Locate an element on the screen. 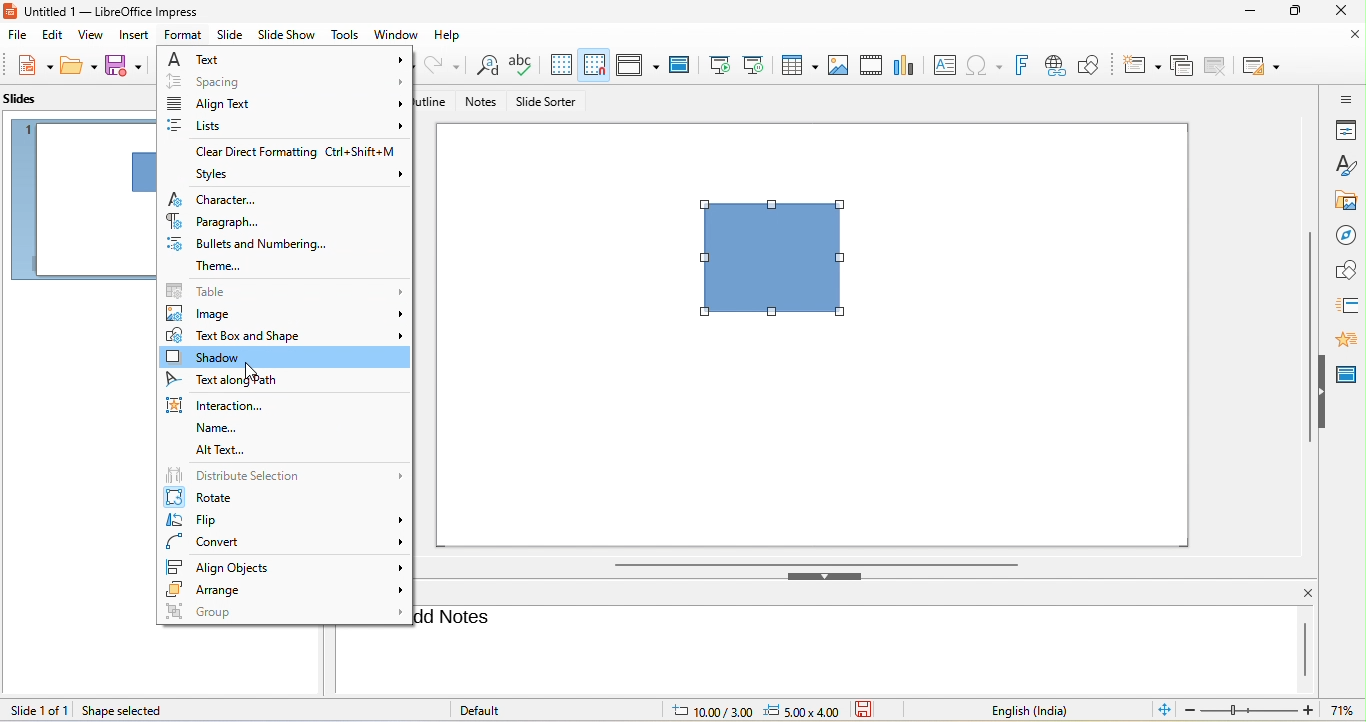 This screenshot has width=1366, height=722. outline is located at coordinates (439, 101).